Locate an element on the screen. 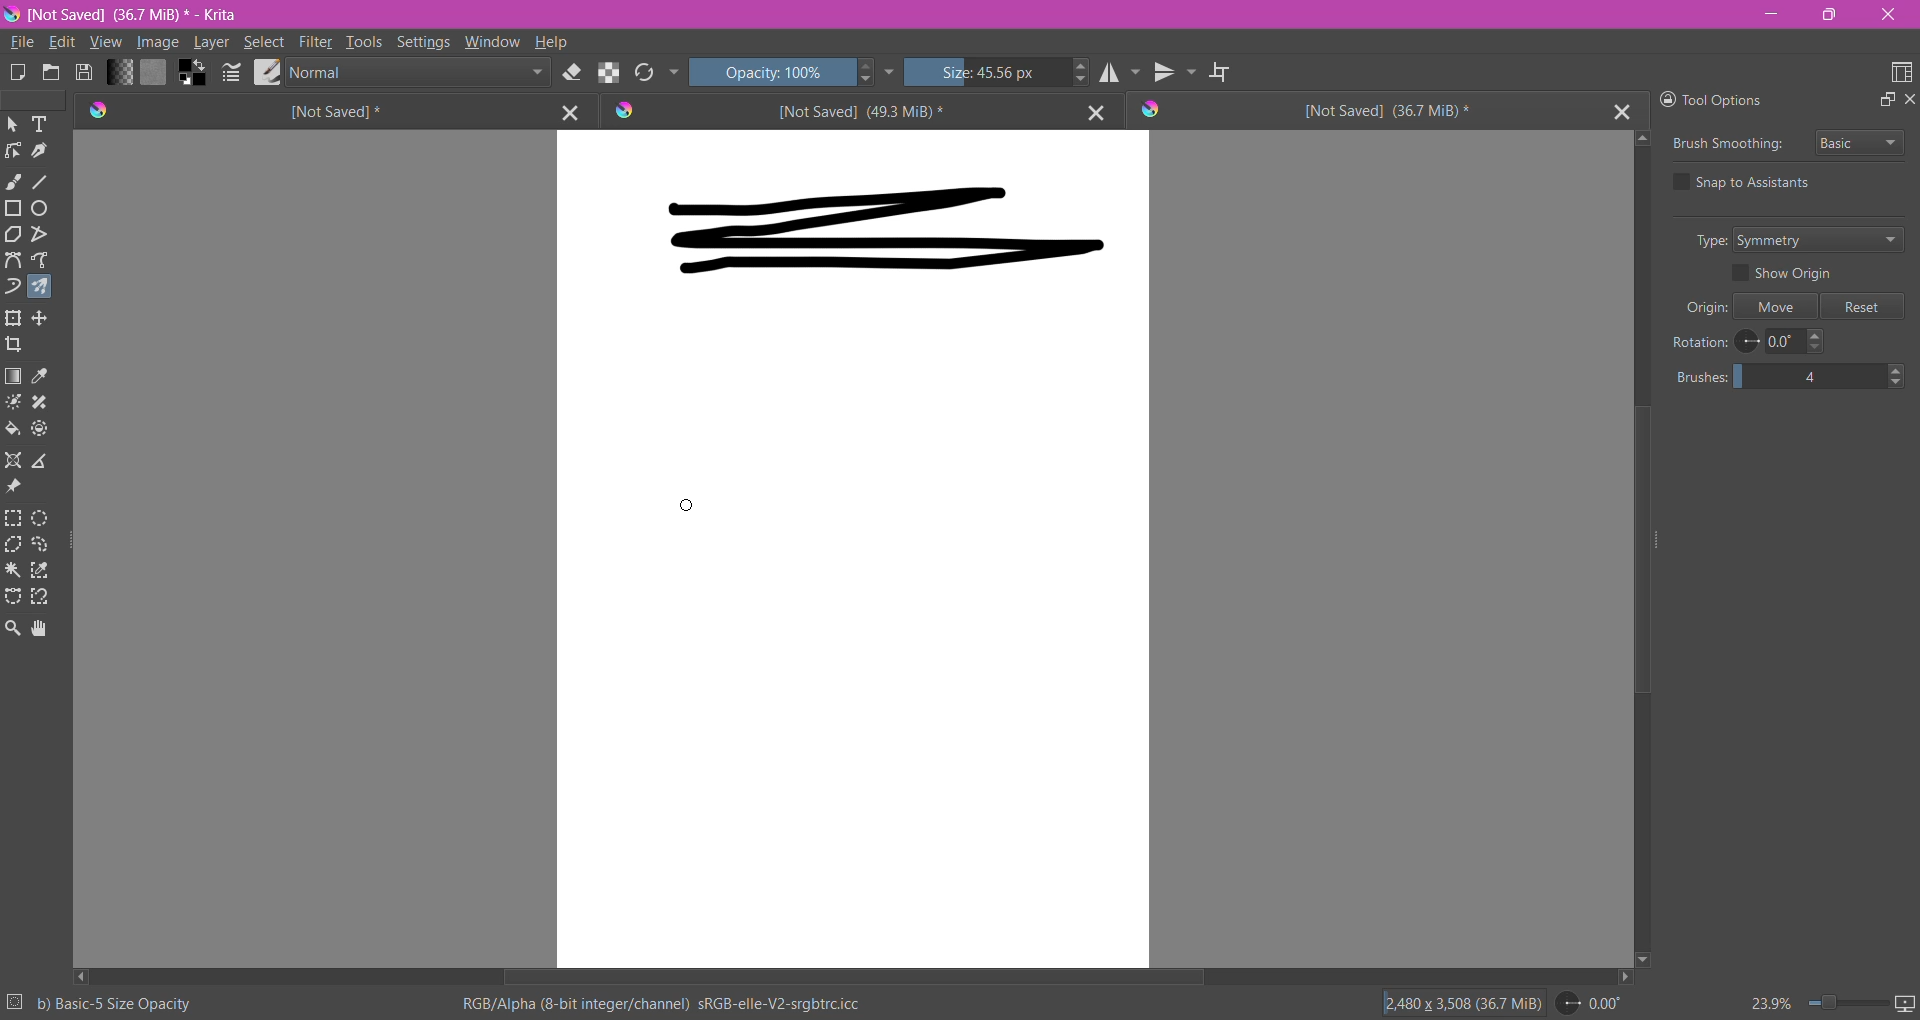   is located at coordinates (422, 43).